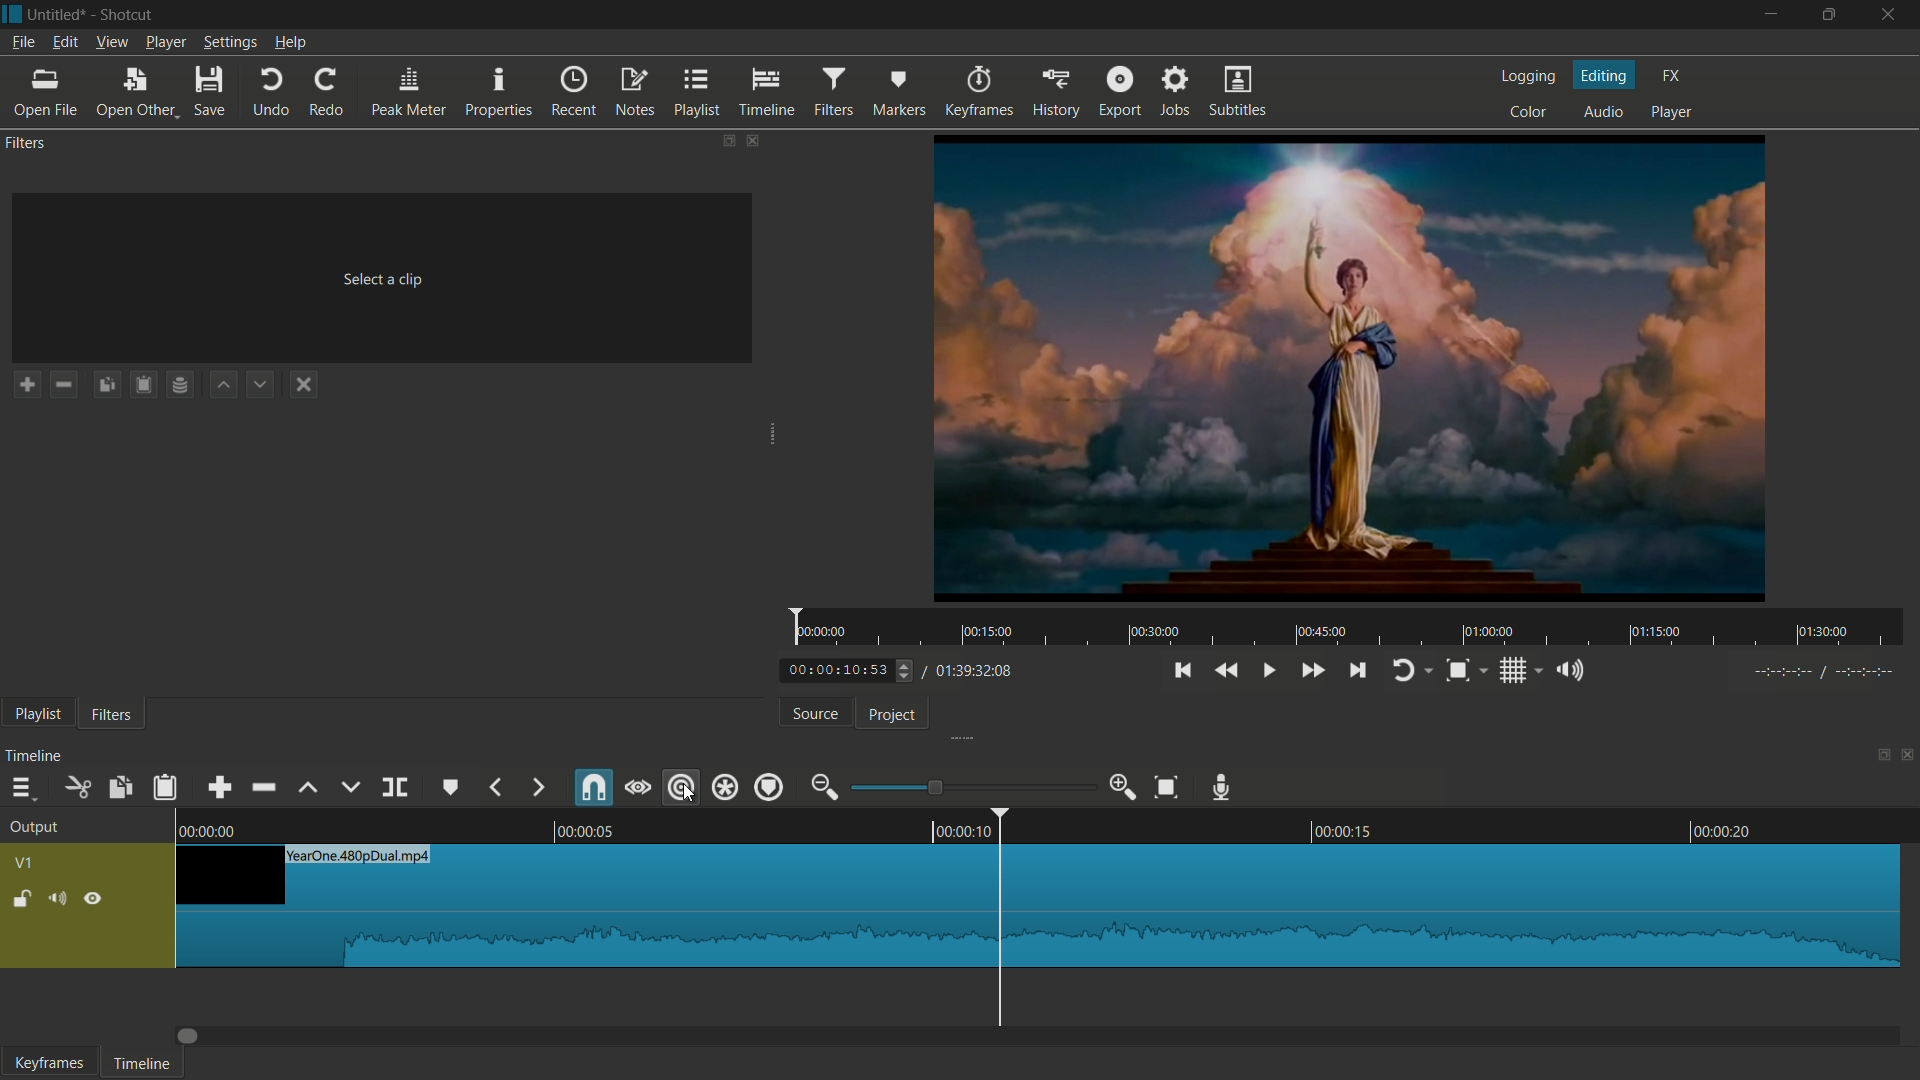 Image resolution: width=1920 pixels, height=1080 pixels. I want to click on notes, so click(635, 92).